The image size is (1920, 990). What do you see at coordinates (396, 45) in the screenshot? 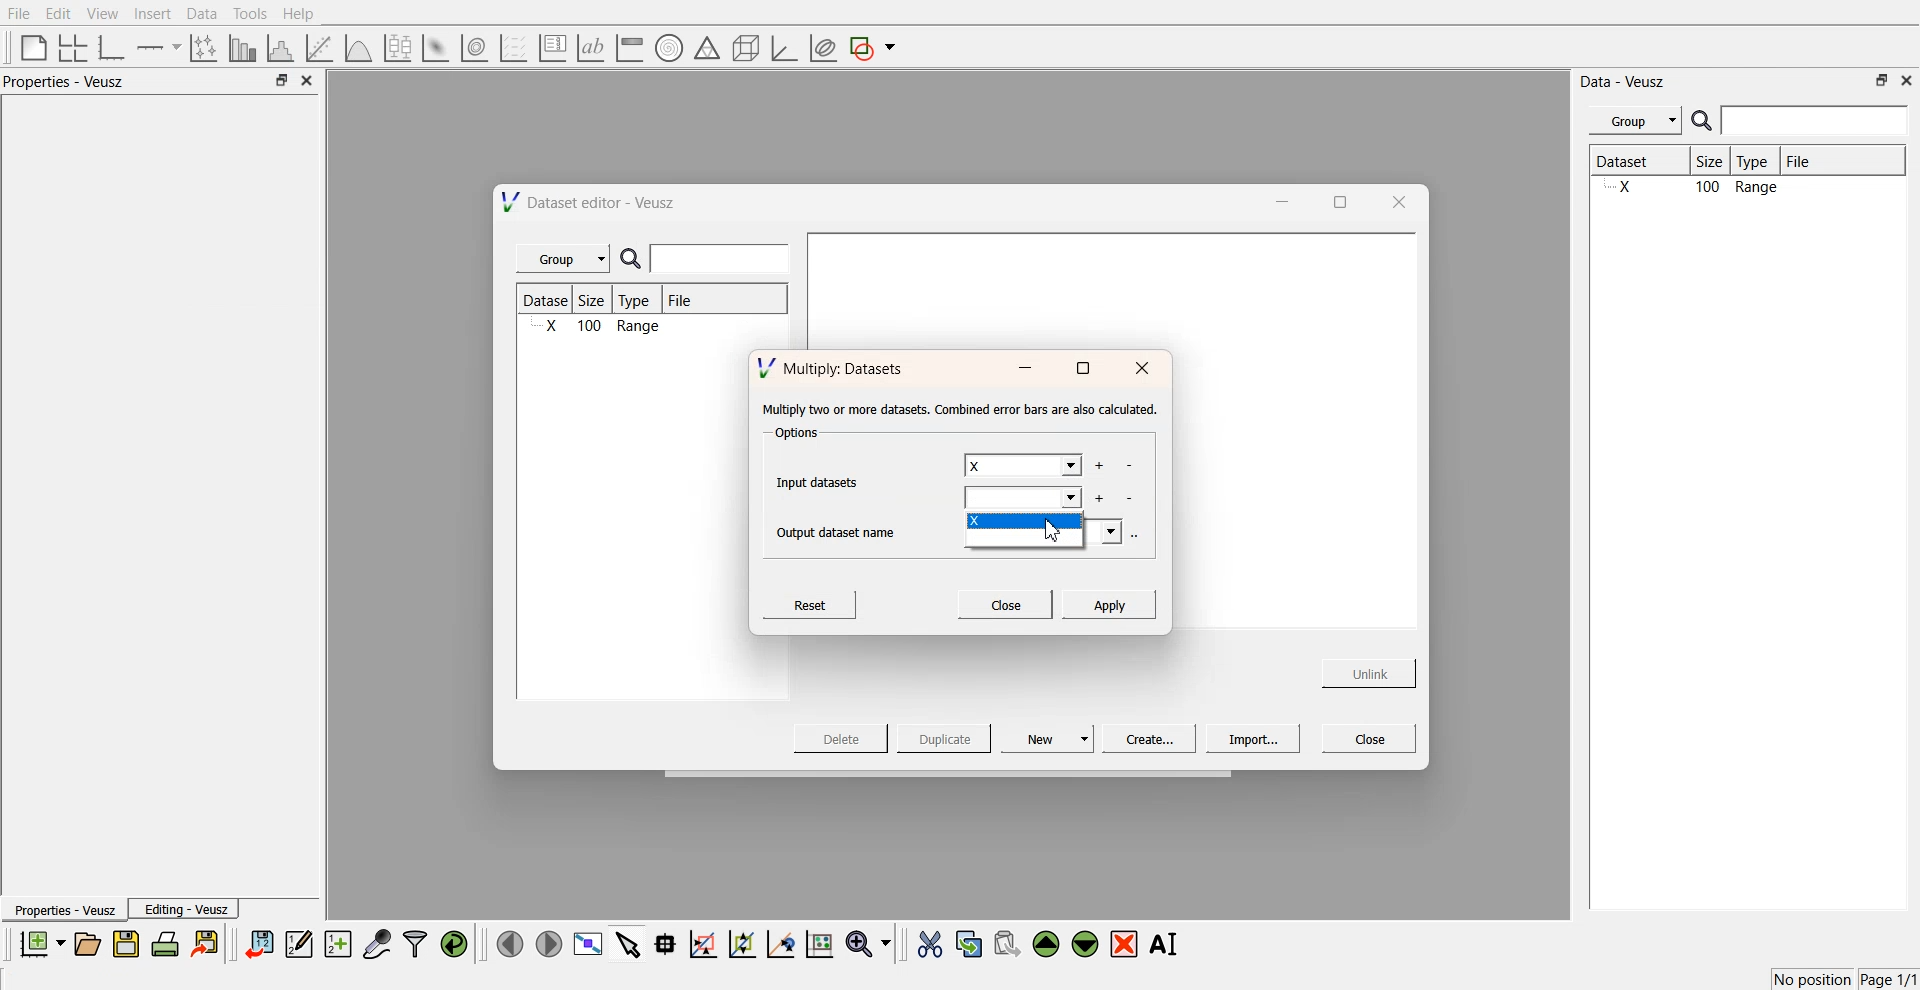
I see `plot a boxplot` at bounding box center [396, 45].